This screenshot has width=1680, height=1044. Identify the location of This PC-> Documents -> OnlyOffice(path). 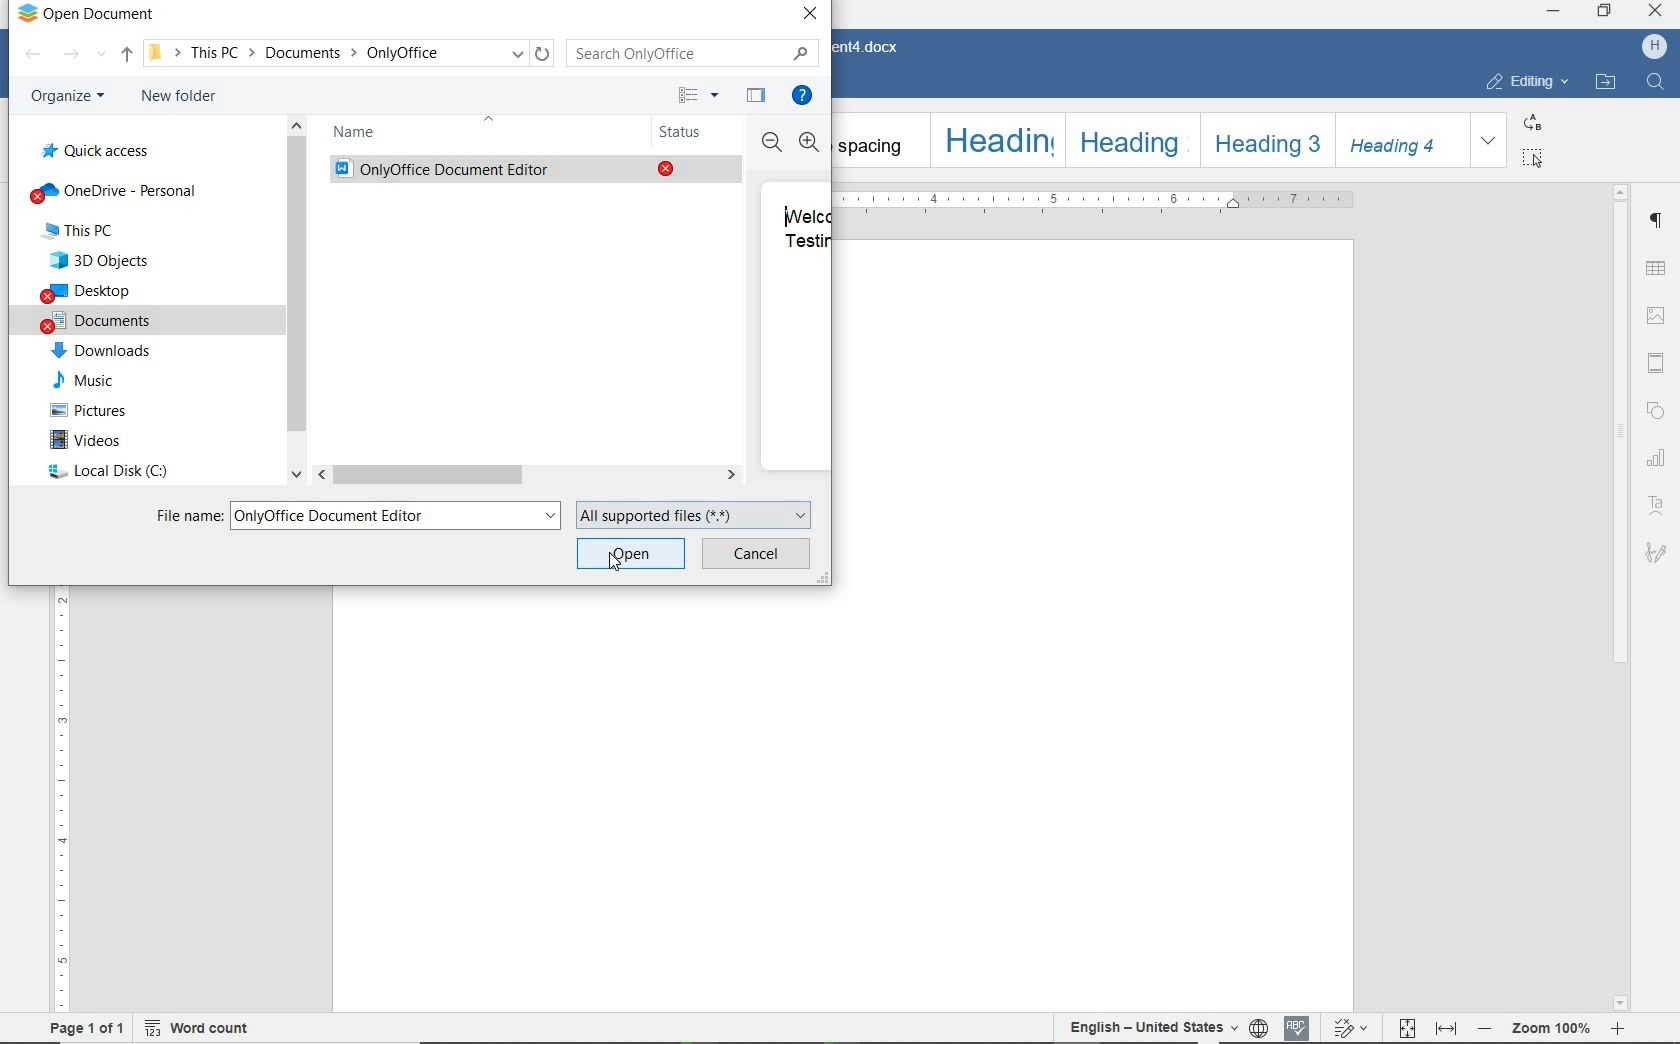
(336, 52).